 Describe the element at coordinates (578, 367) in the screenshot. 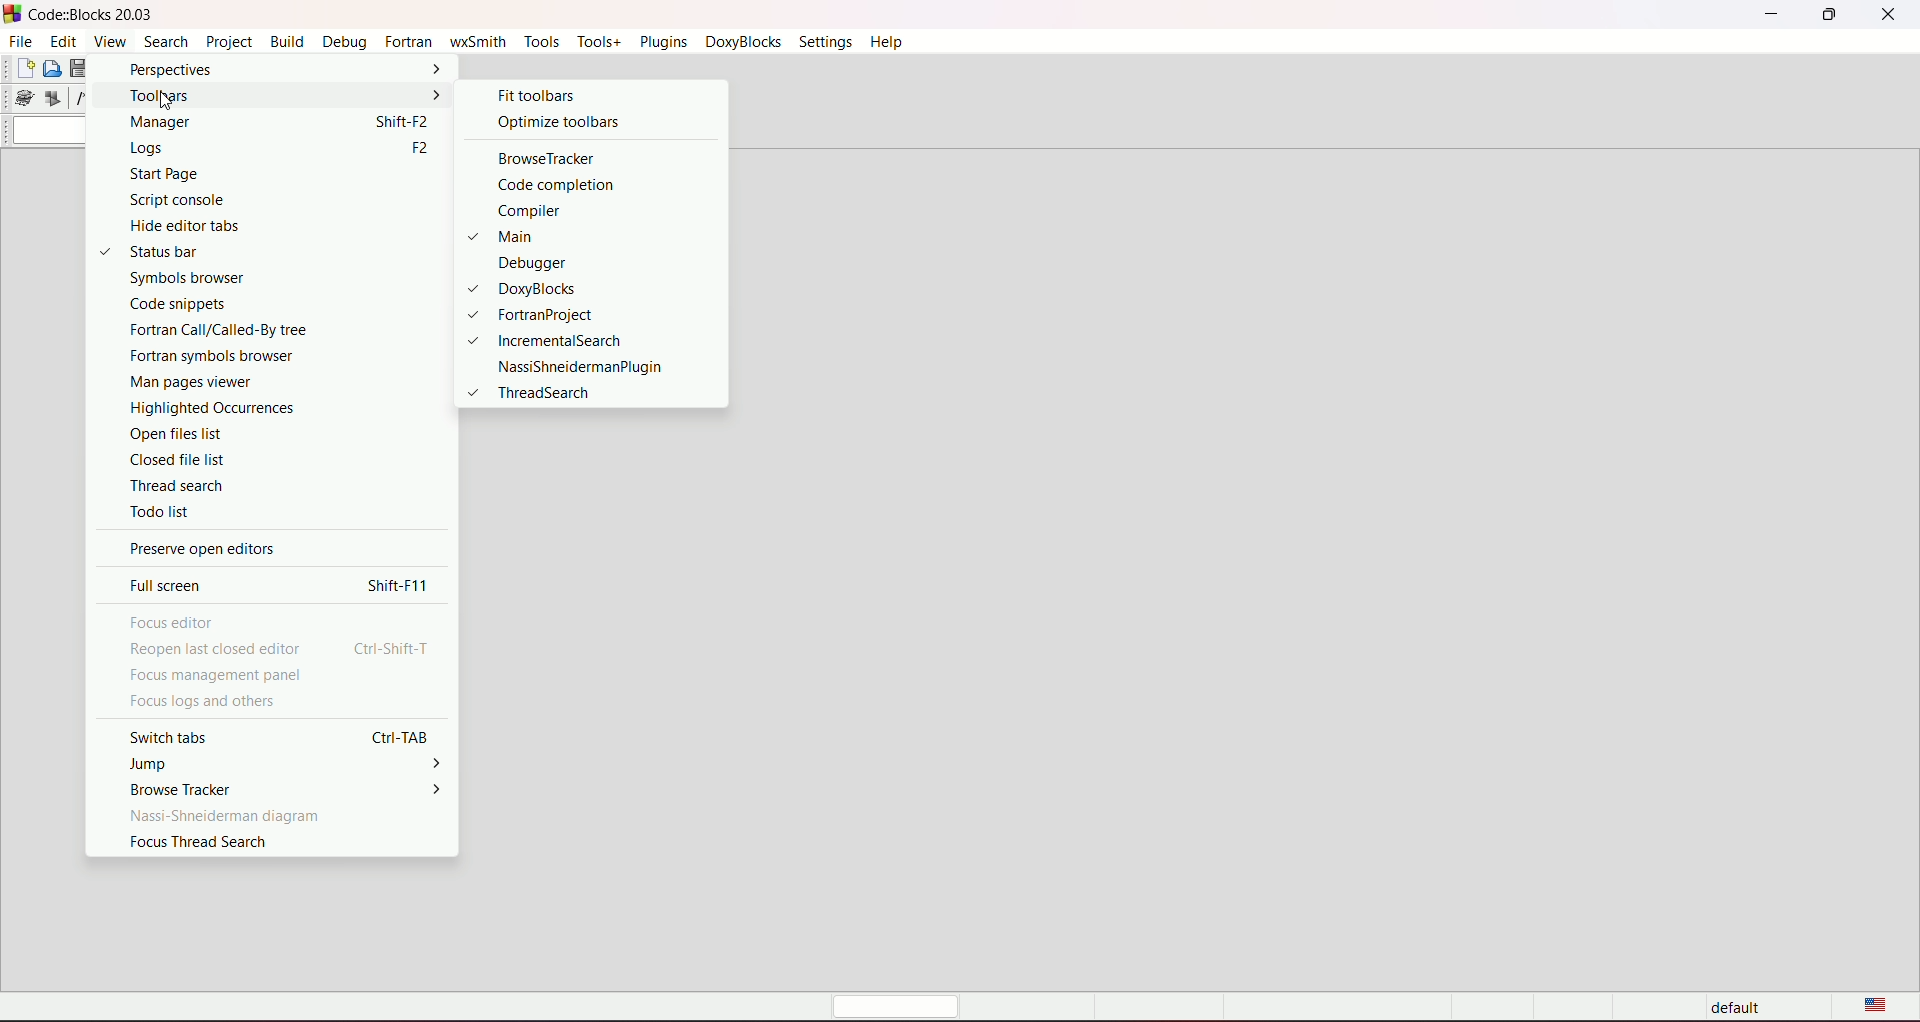

I see `nassi plugin` at that location.